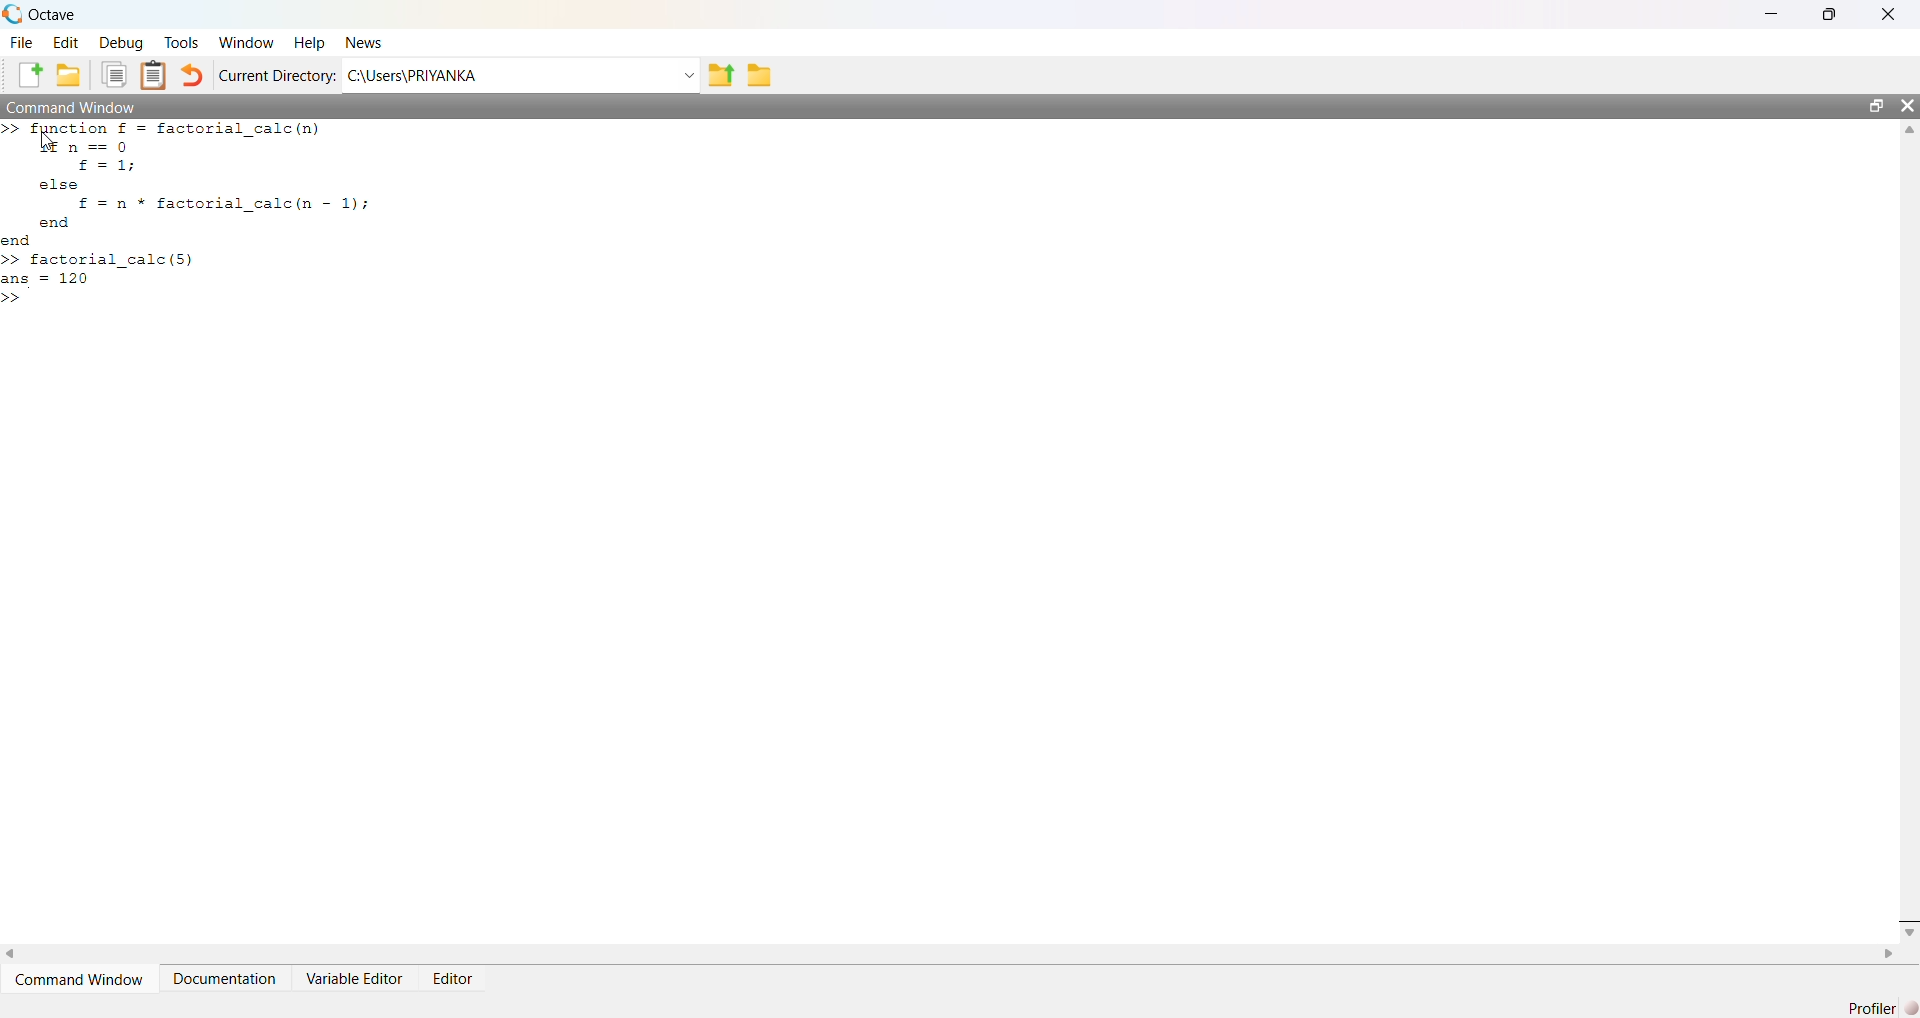 This screenshot has height=1018, width=1920. Describe the element at coordinates (1907, 105) in the screenshot. I see `close` at that location.